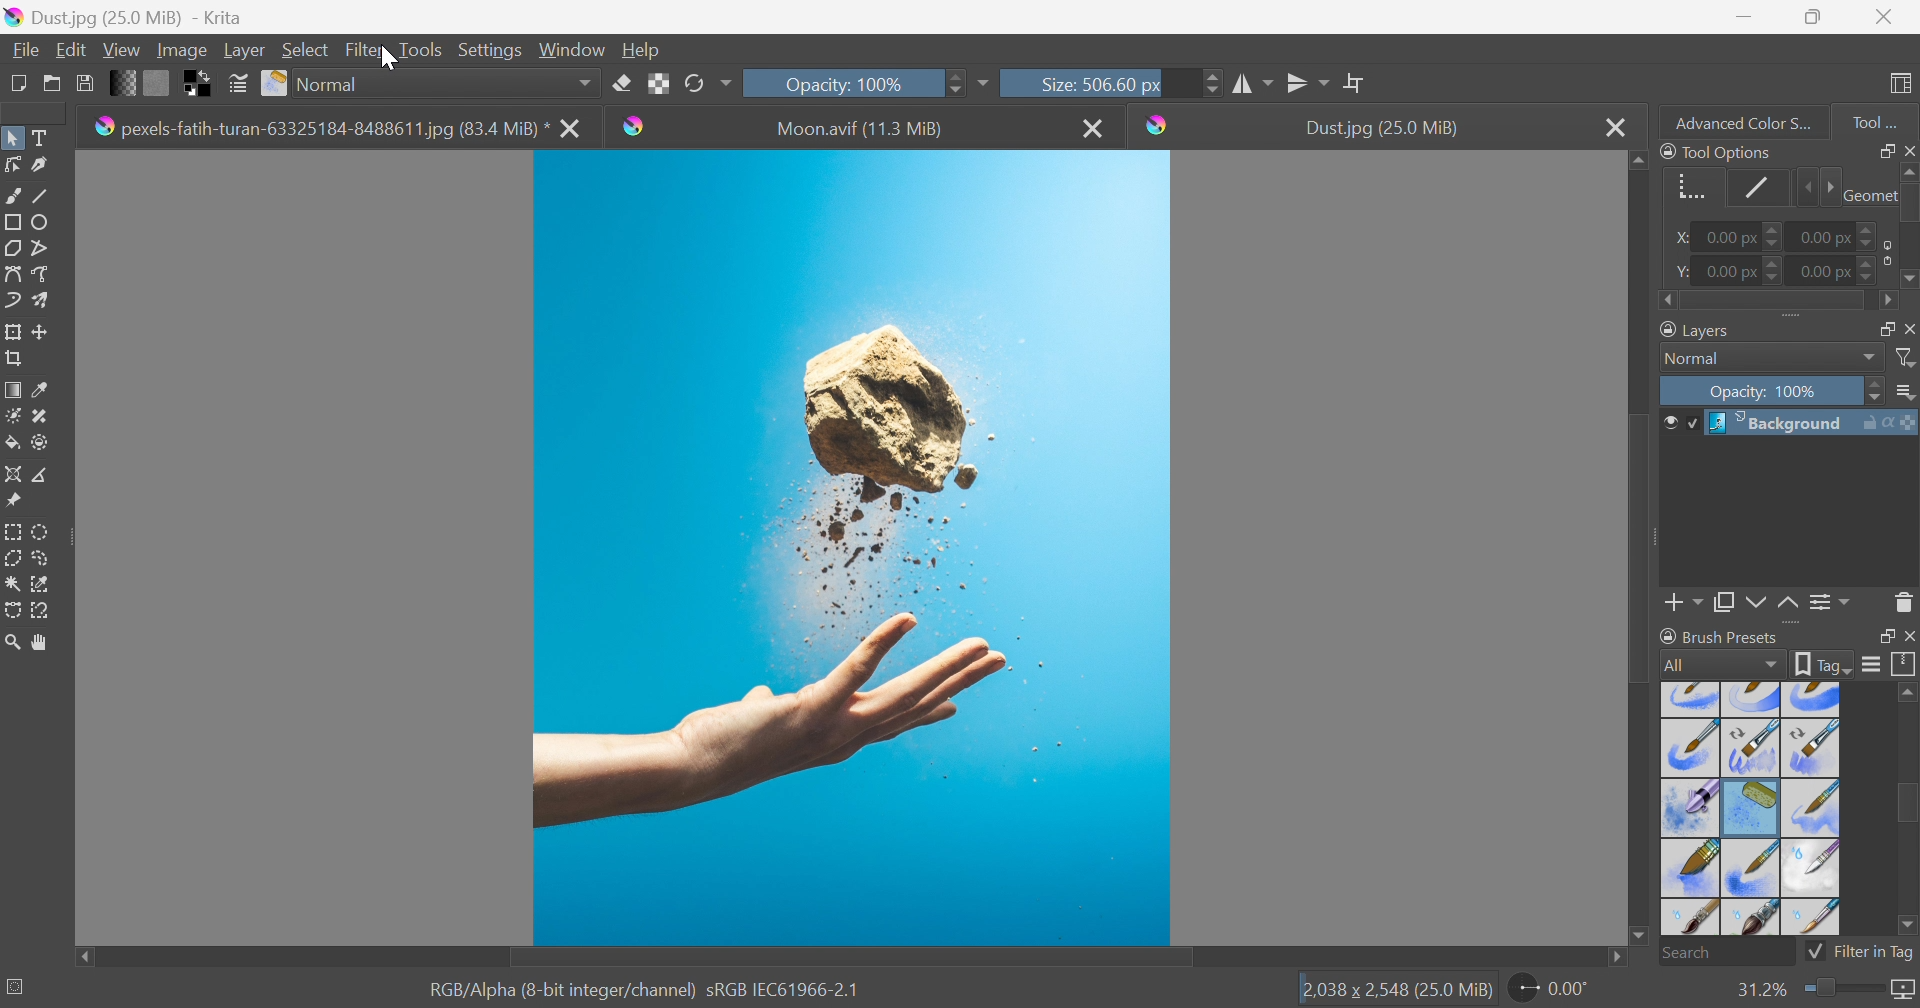 This screenshot has width=1920, height=1008. I want to click on Settings, so click(493, 49).